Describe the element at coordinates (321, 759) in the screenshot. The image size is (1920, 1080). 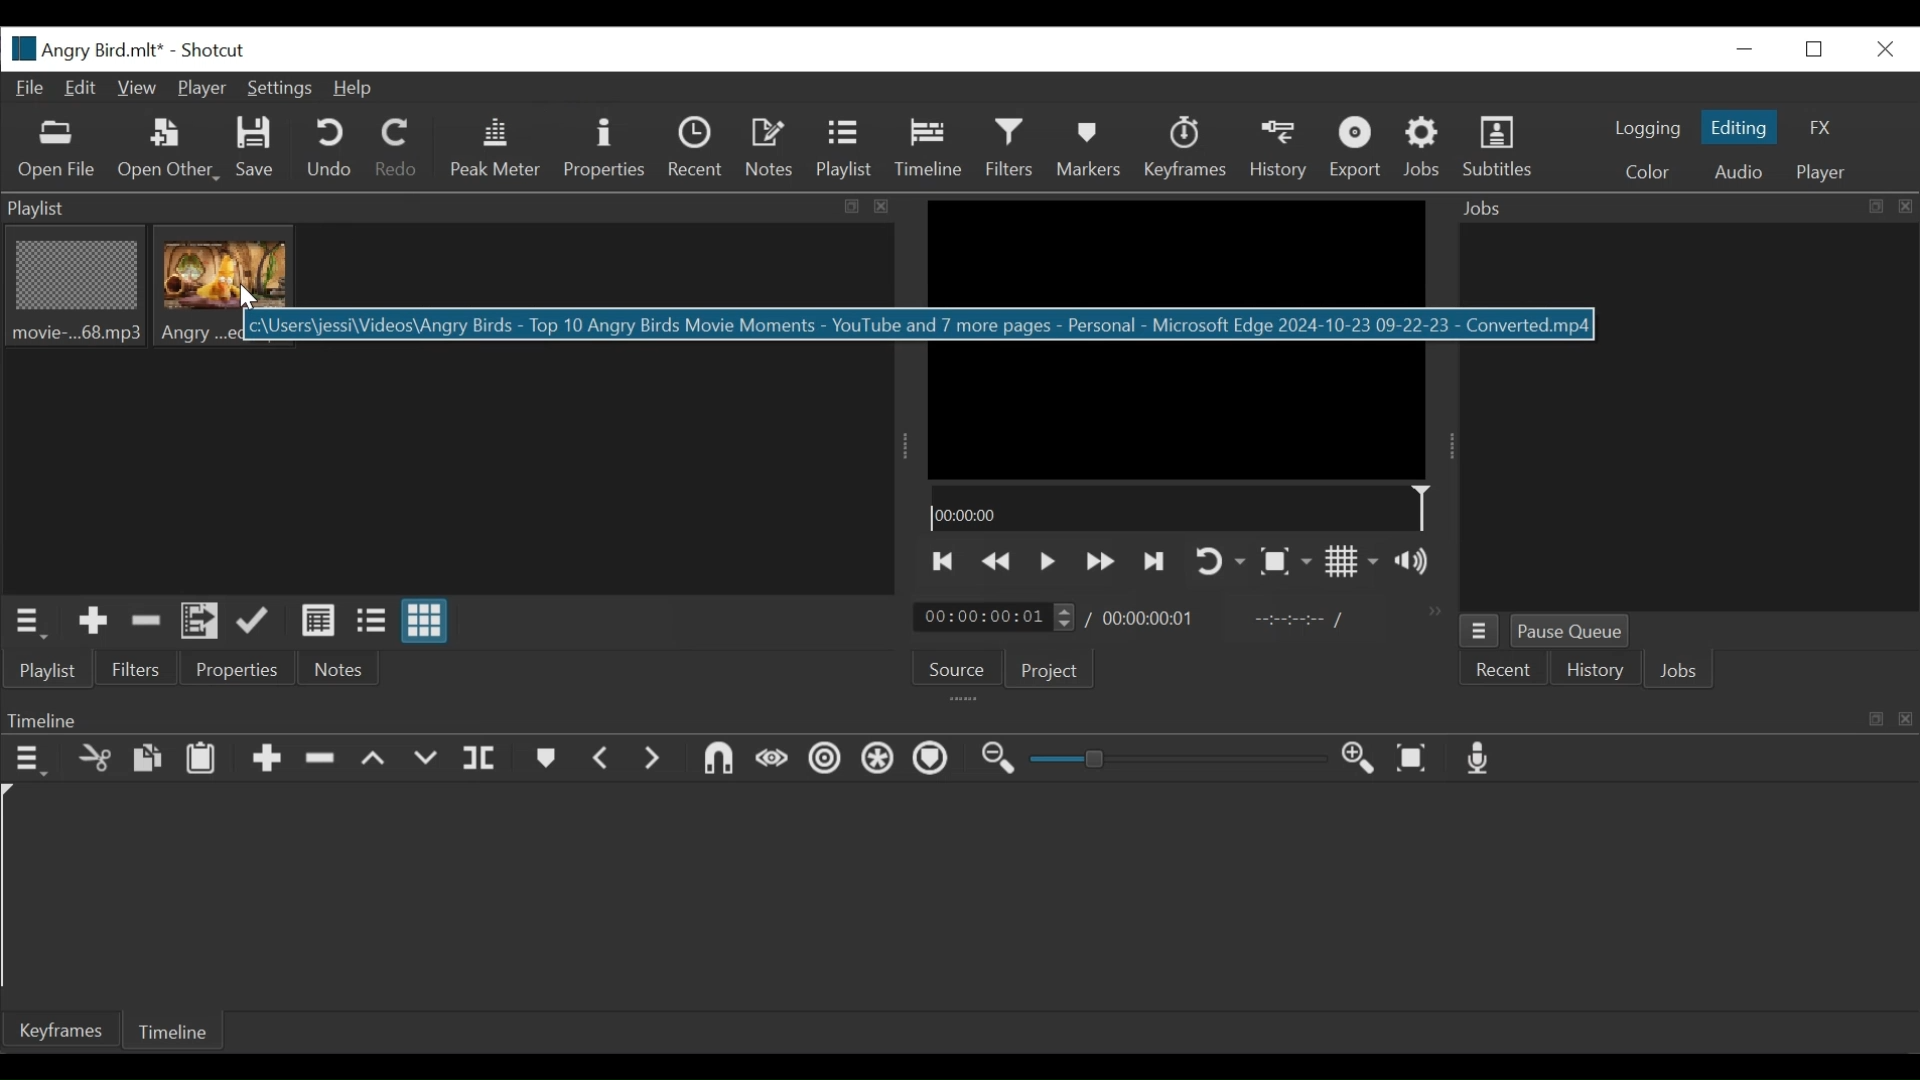
I see `Ripple Delete` at that location.